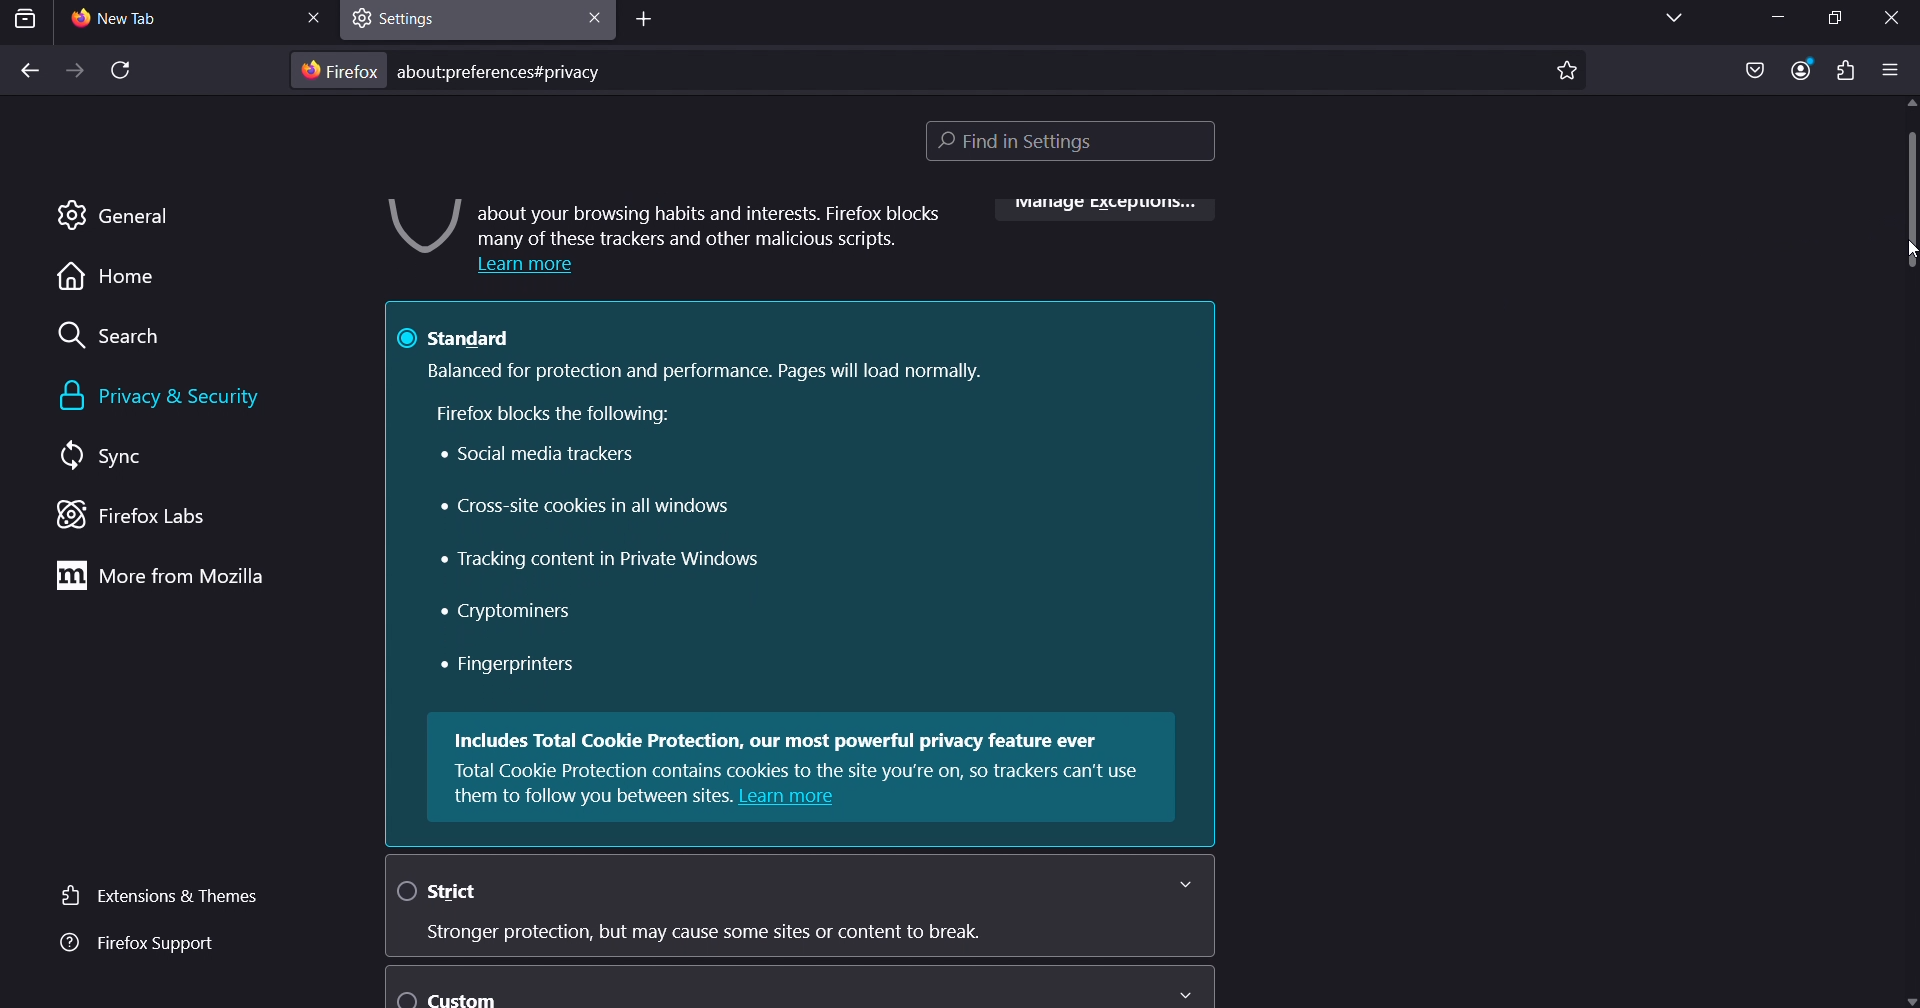 The height and width of the screenshot is (1008, 1920). What do you see at coordinates (1904, 253) in the screenshot?
I see `cursor` at bounding box center [1904, 253].